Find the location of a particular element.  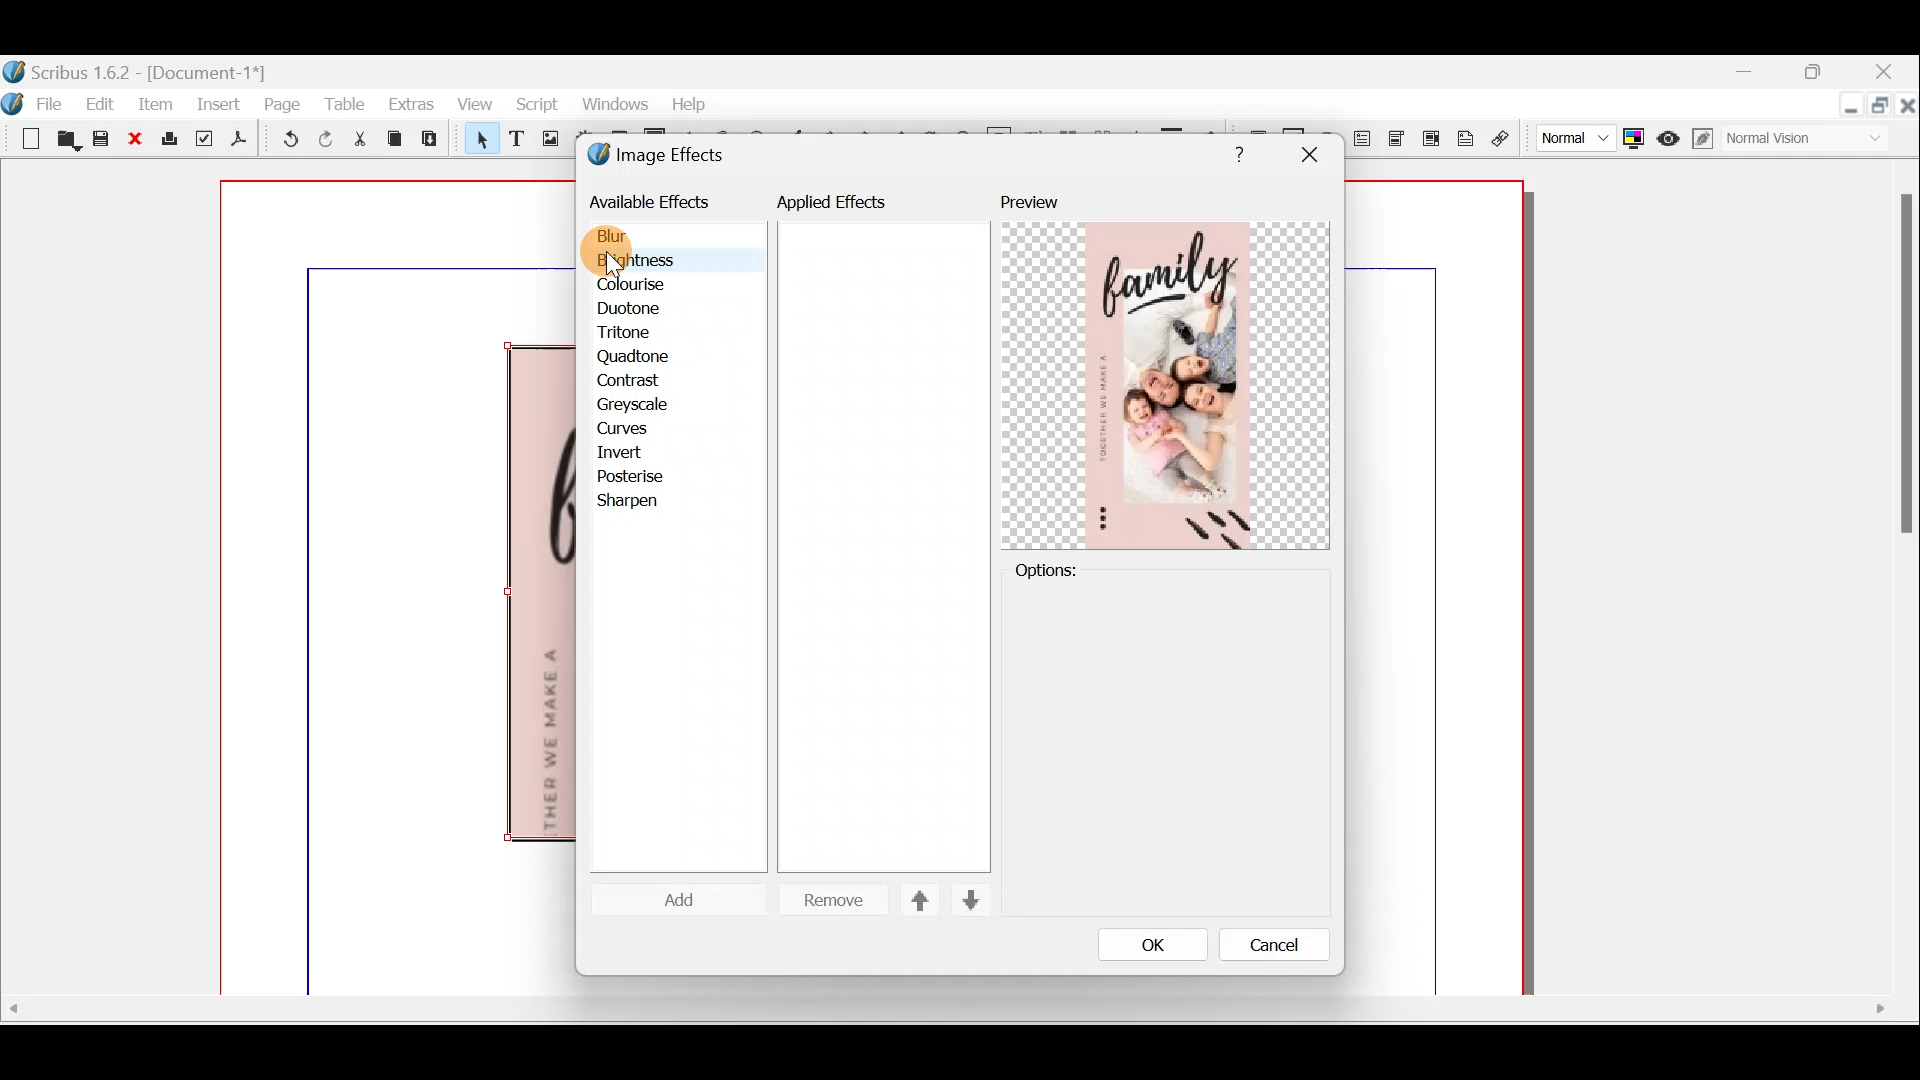

Contrast is located at coordinates (634, 381).